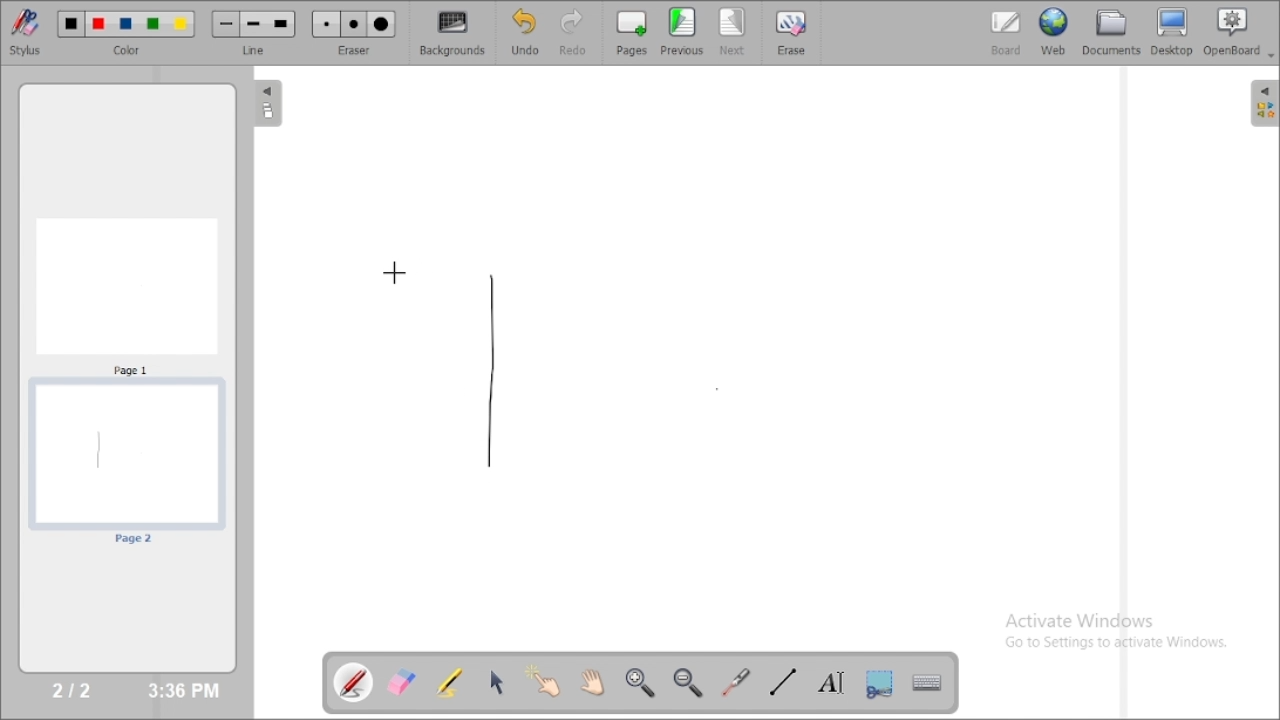  What do you see at coordinates (879, 683) in the screenshot?
I see `capture part of the screen` at bounding box center [879, 683].